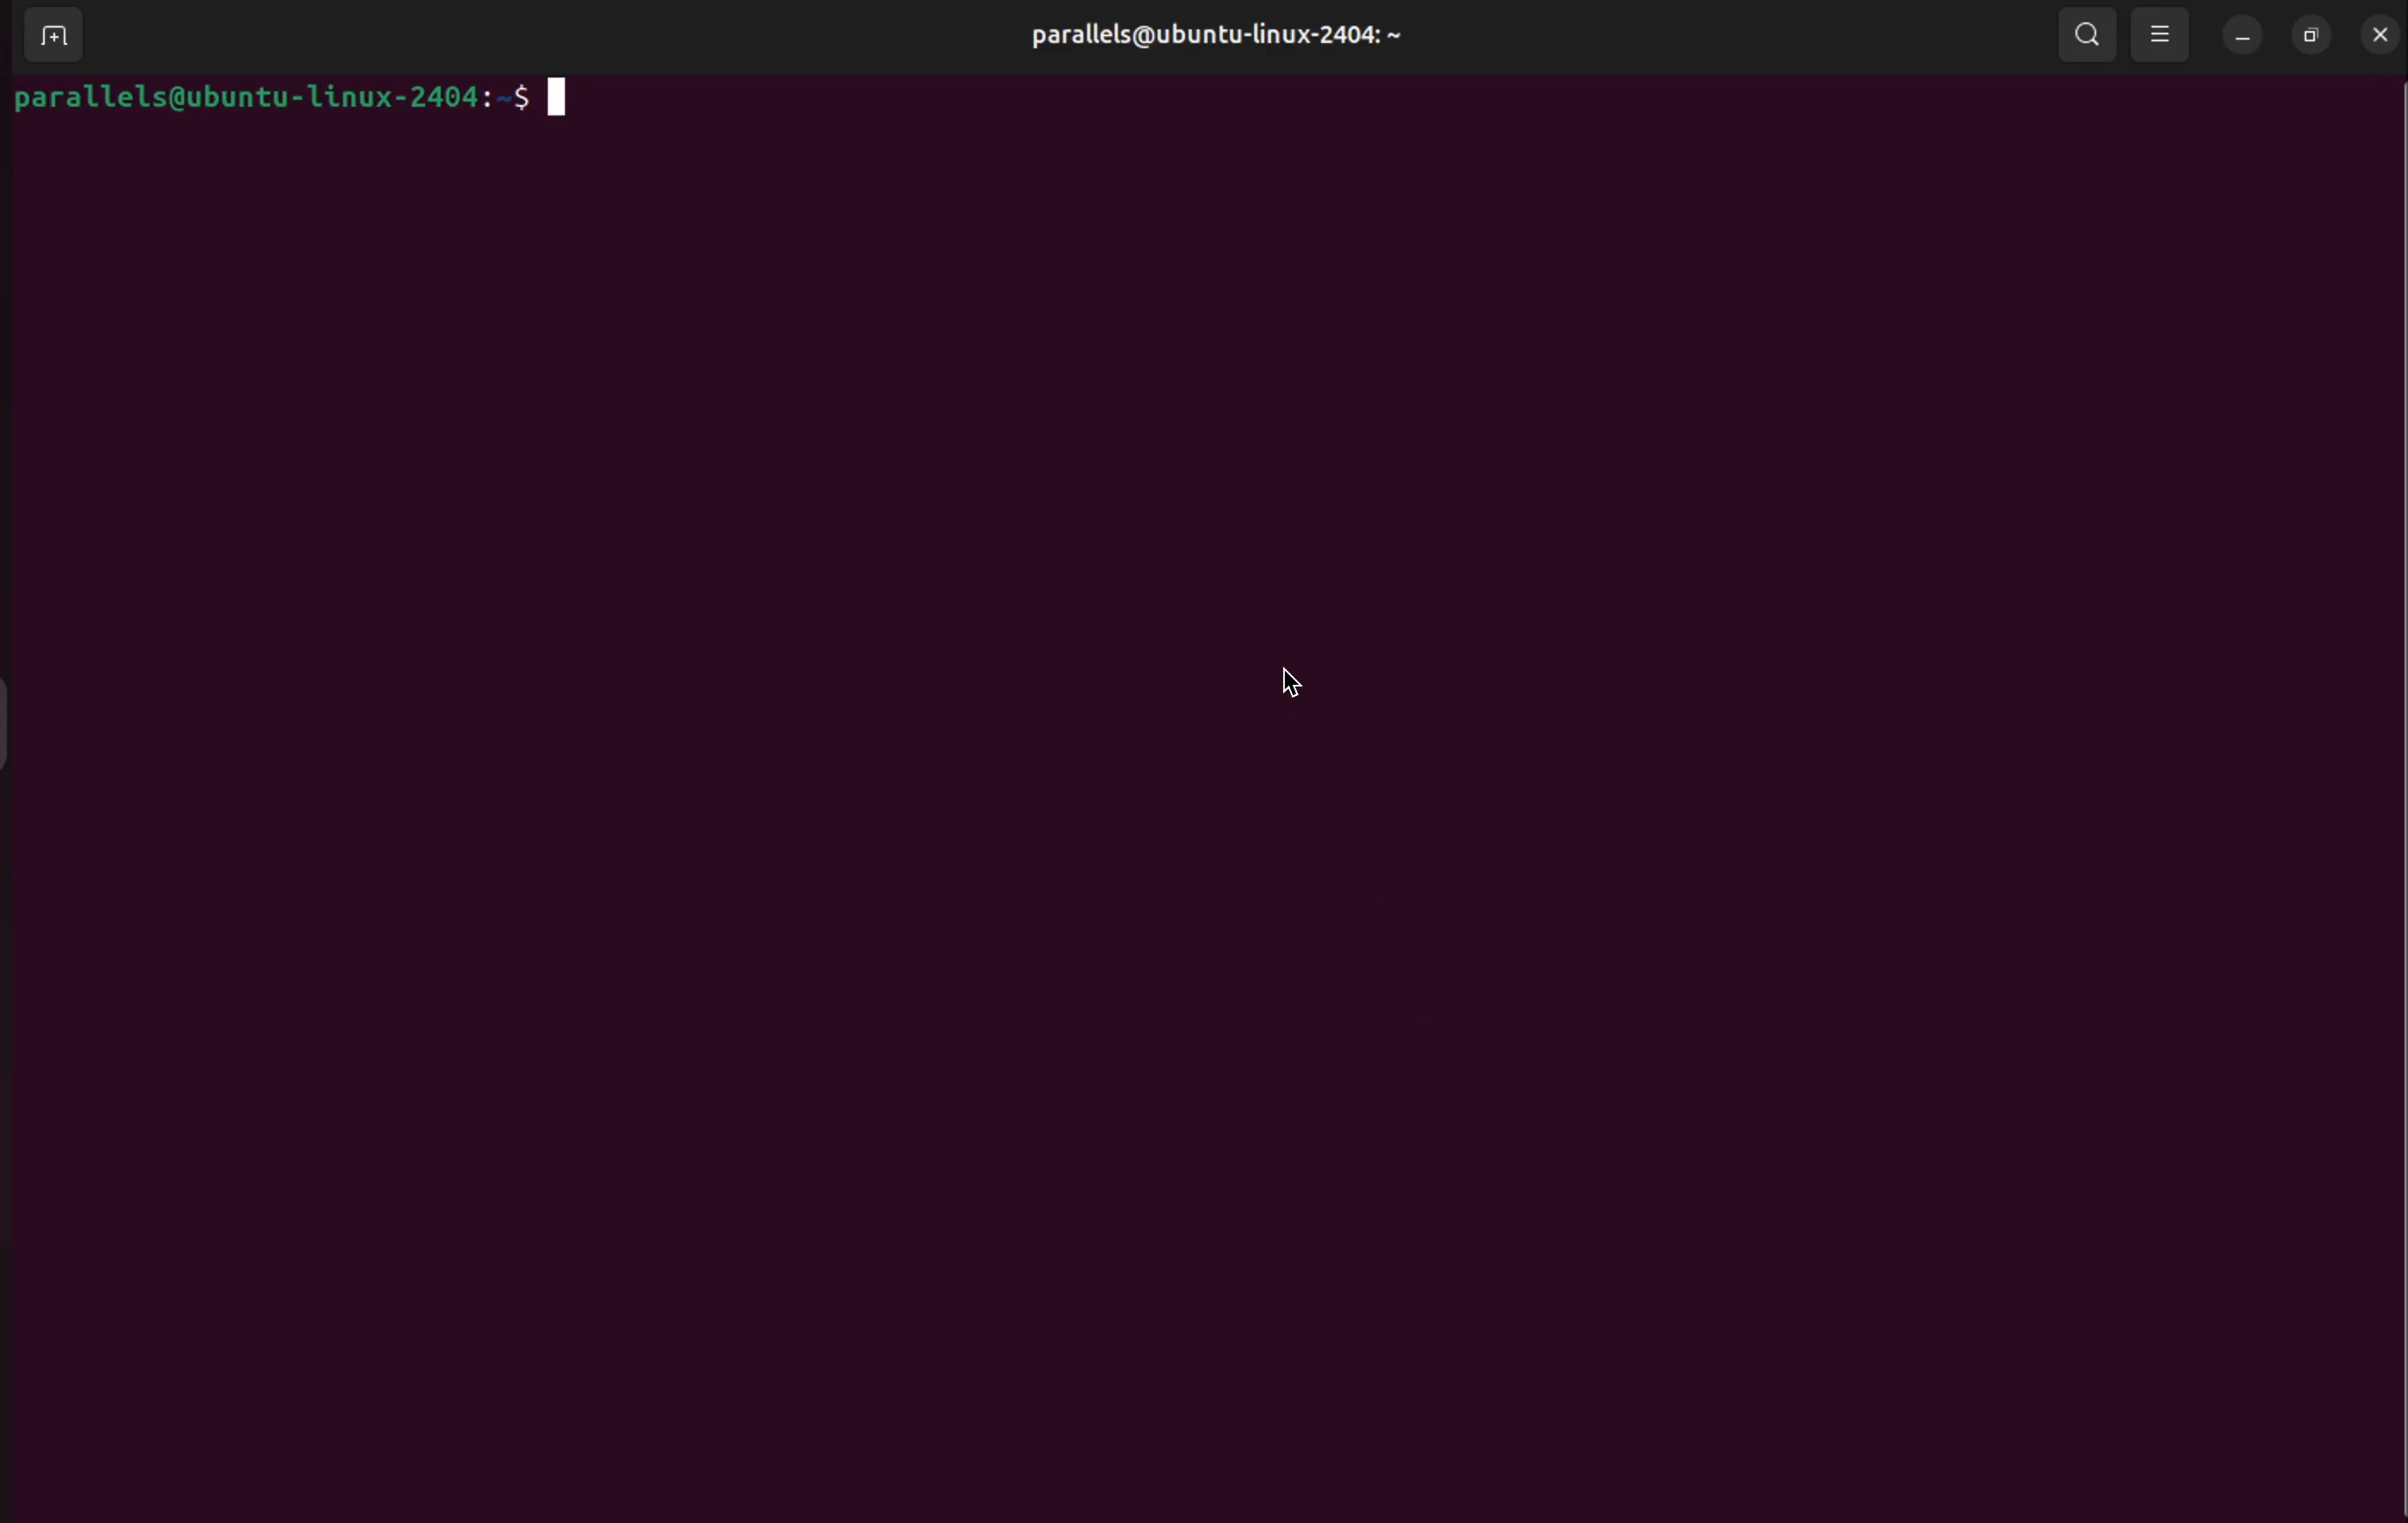  What do you see at coordinates (2372, 35) in the screenshot?
I see `close` at bounding box center [2372, 35].